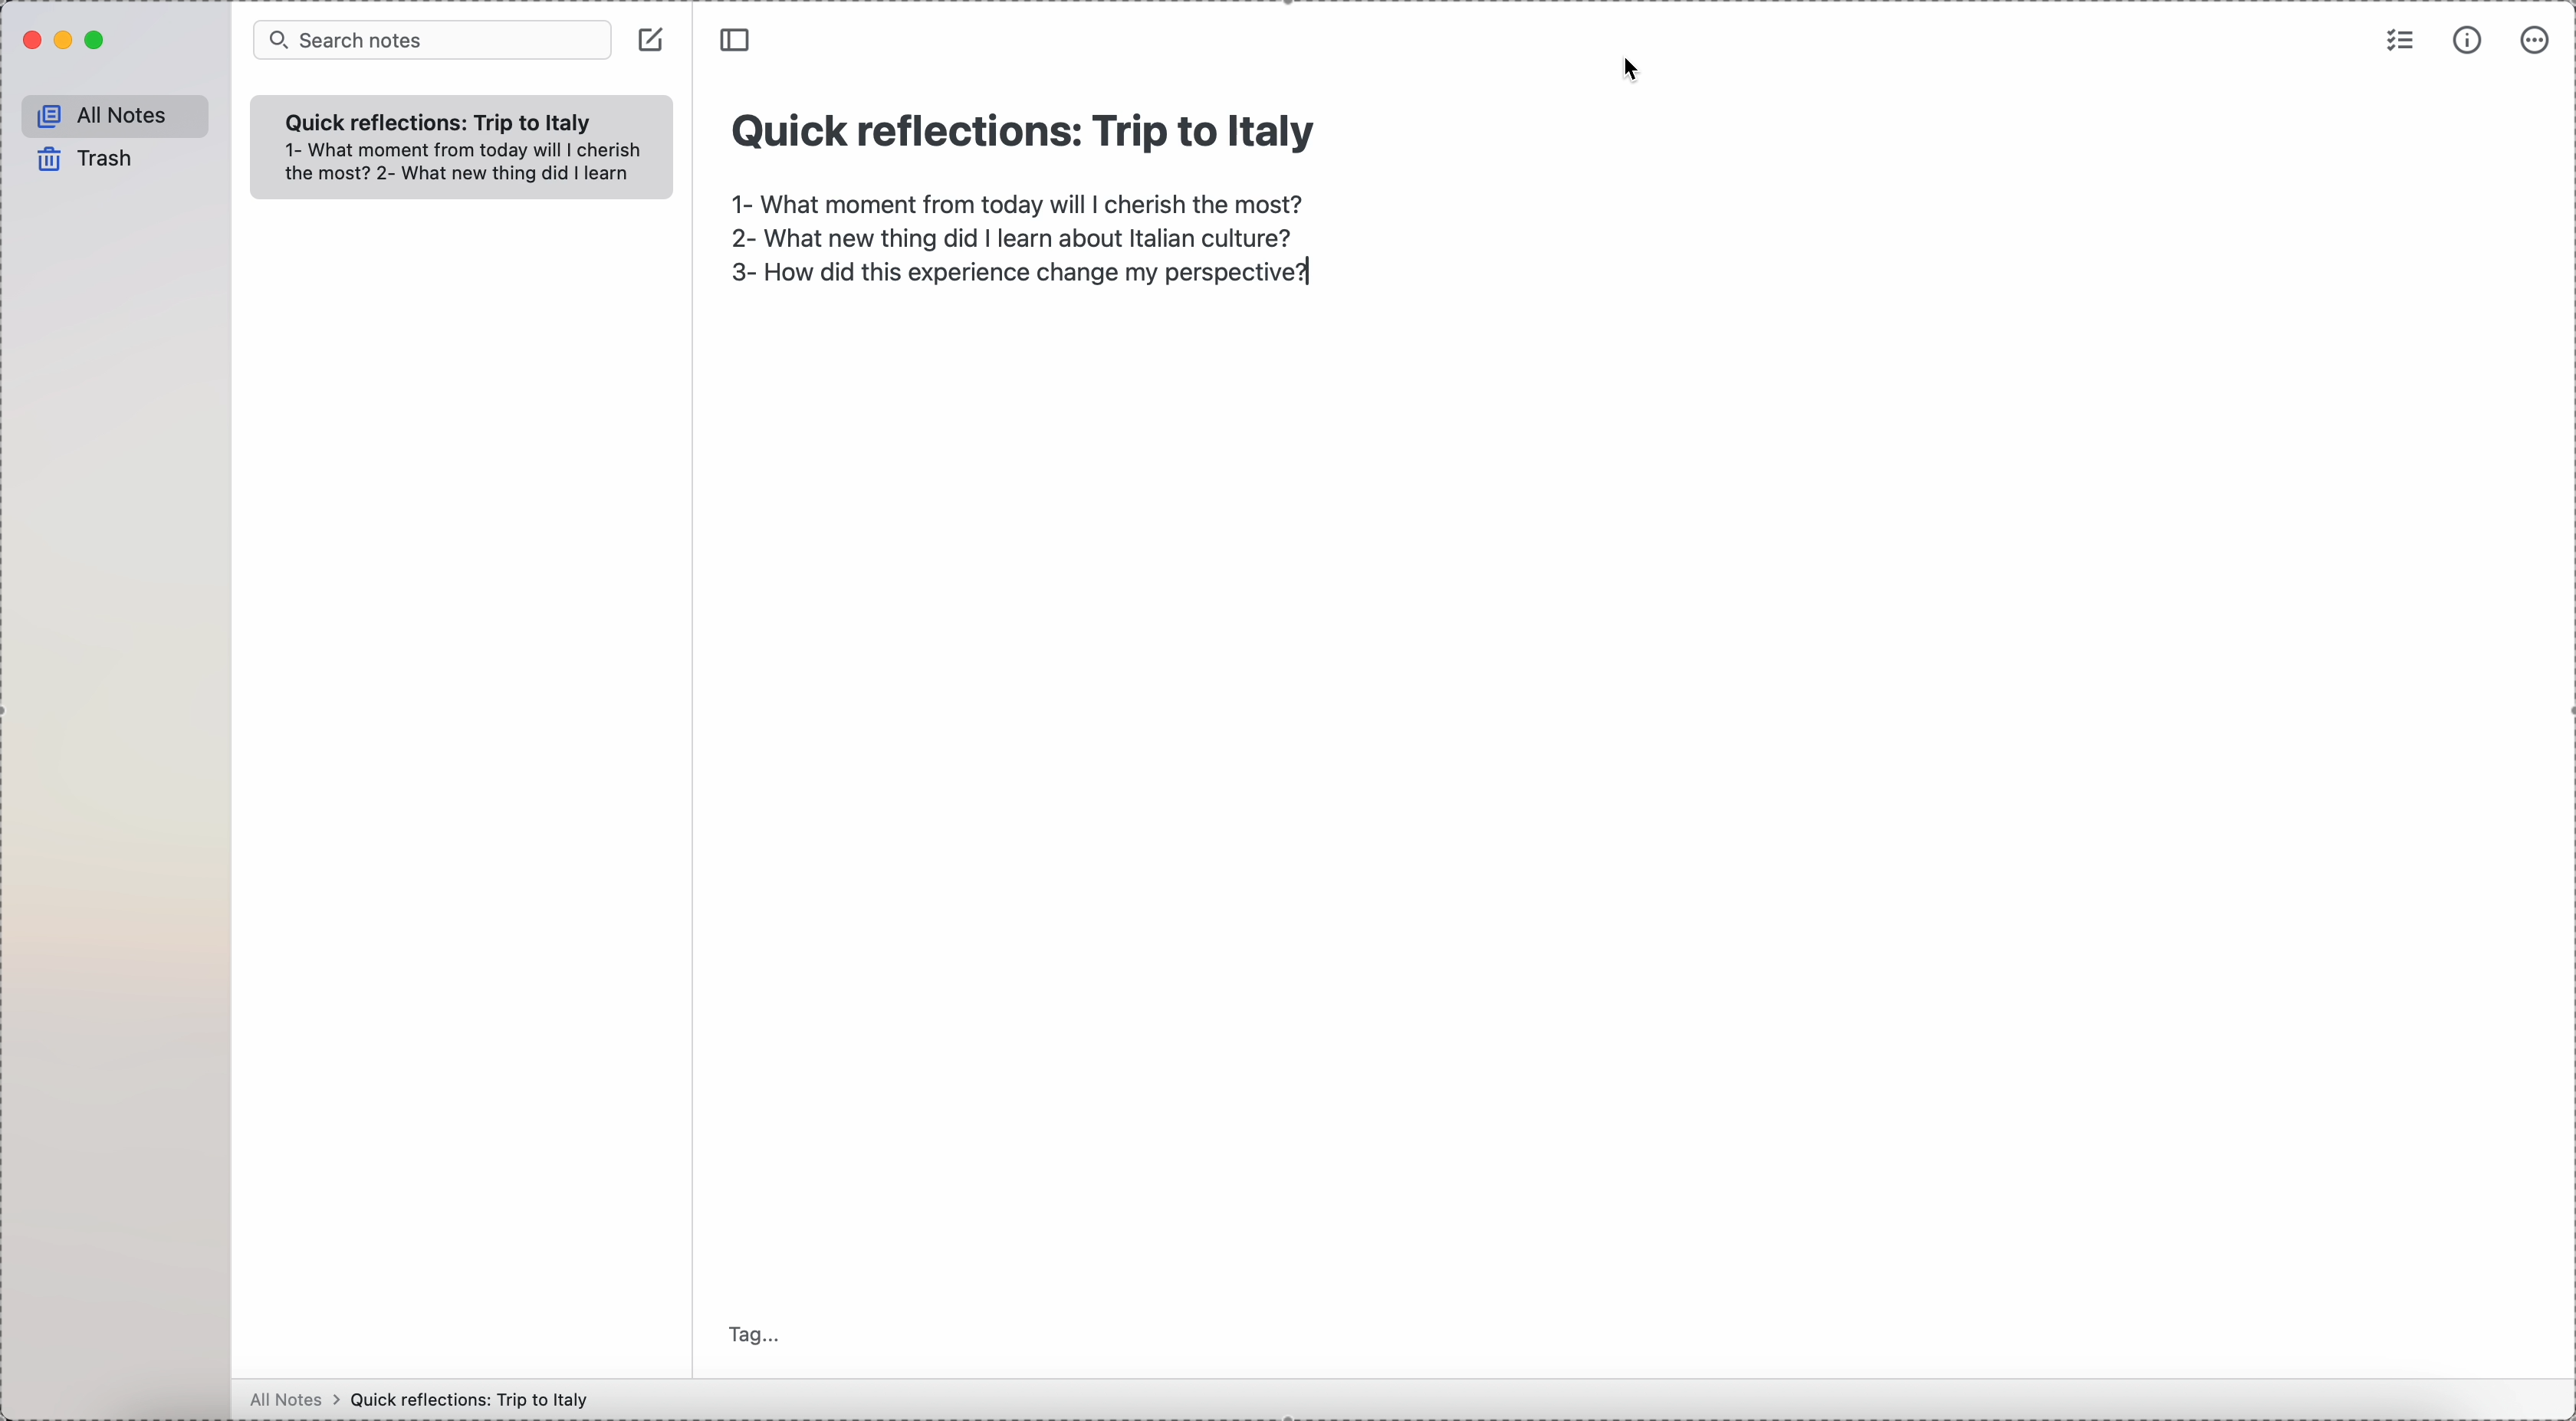 The image size is (2576, 1421). What do you see at coordinates (738, 40) in the screenshot?
I see `toggle sidebar` at bounding box center [738, 40].